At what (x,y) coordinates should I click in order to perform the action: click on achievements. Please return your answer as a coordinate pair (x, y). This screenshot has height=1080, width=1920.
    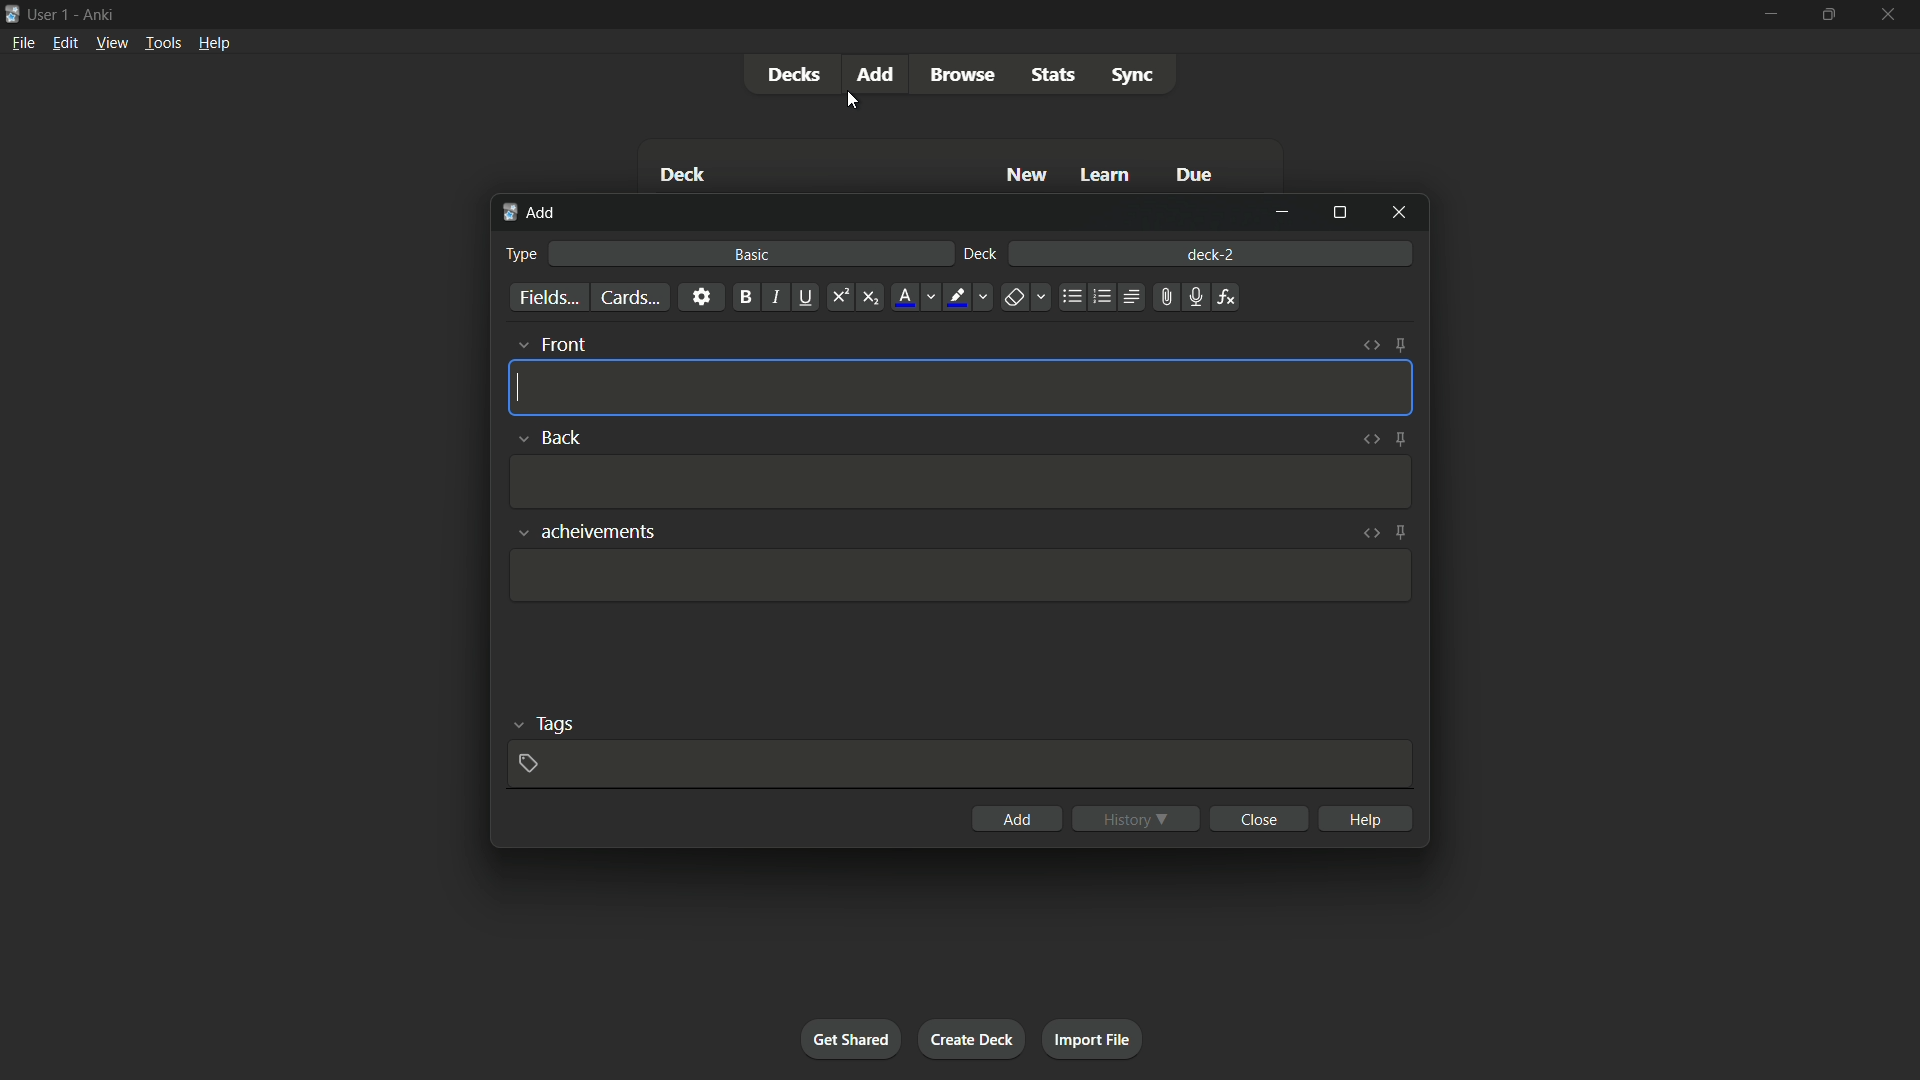
    Looking at the image, I should click on (585, 533).